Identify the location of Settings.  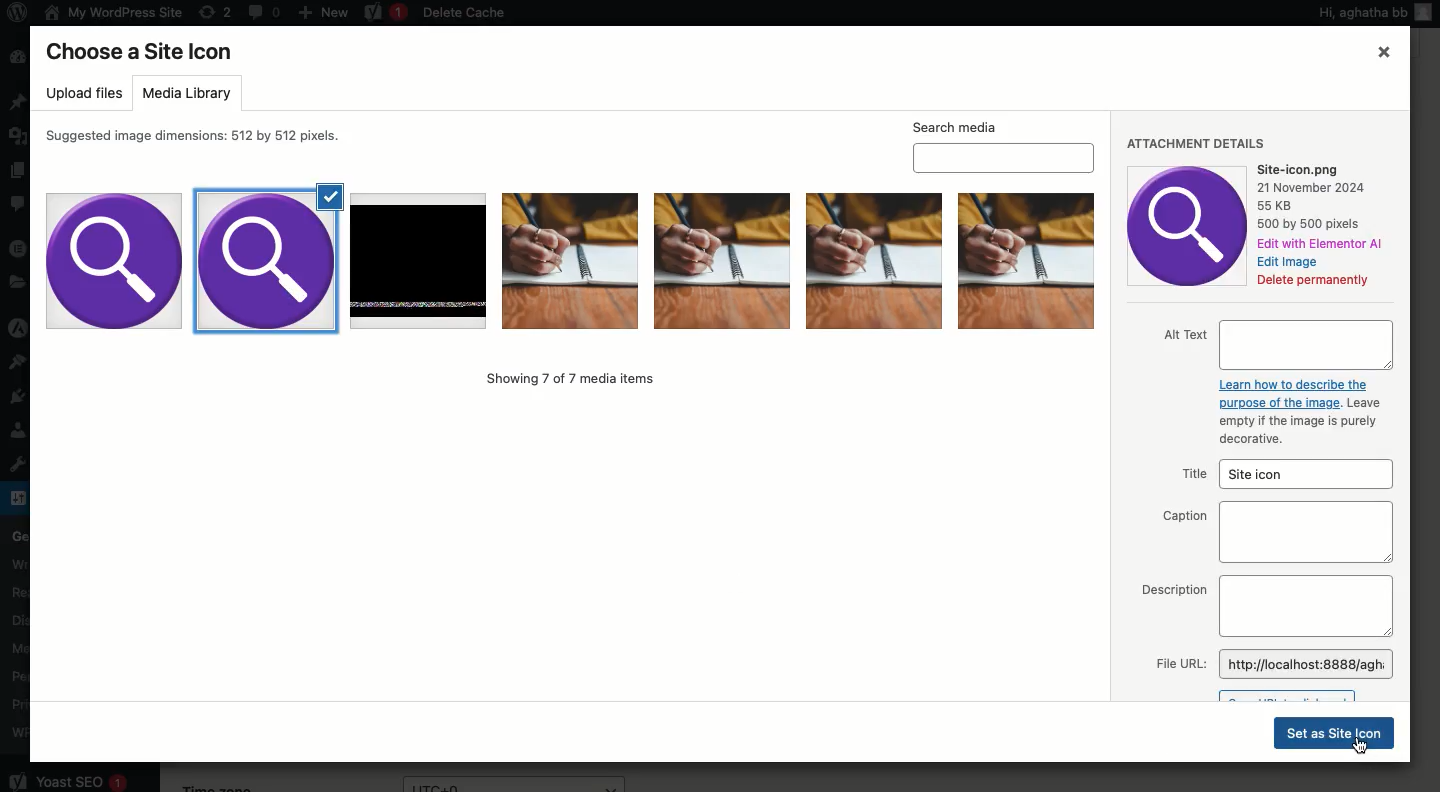
(18, 497).